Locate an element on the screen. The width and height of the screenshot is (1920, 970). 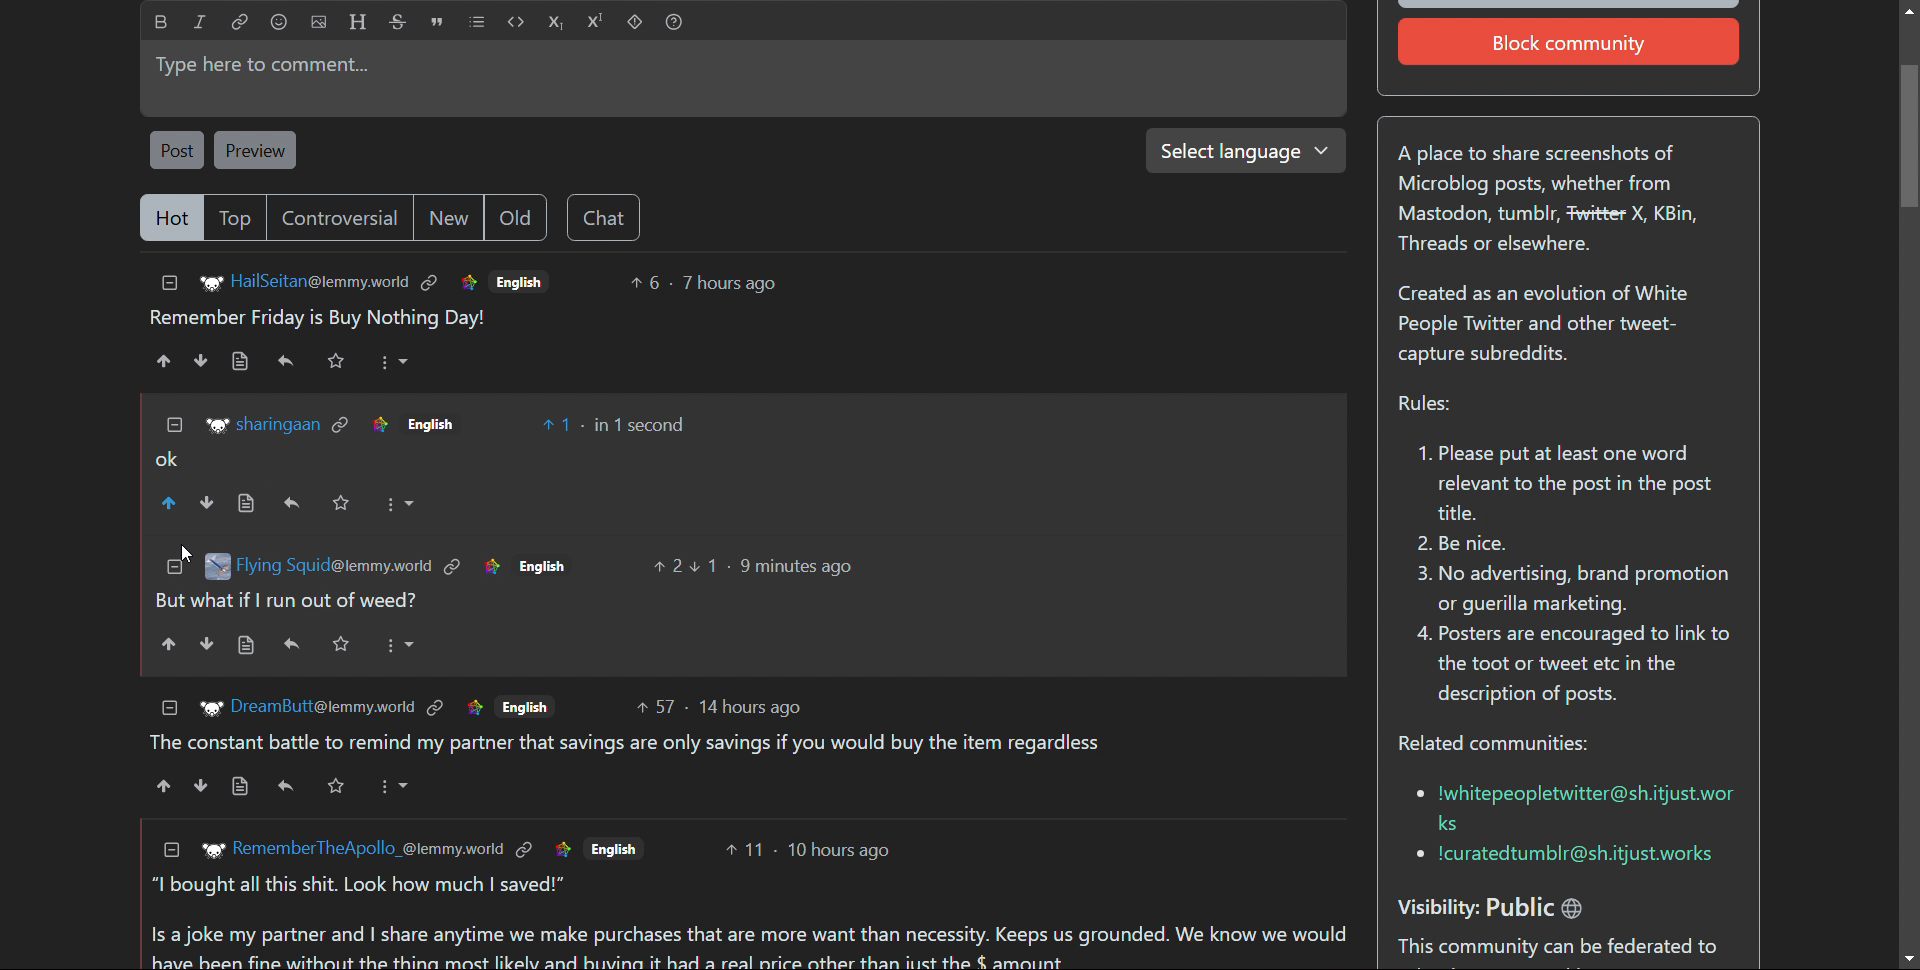
top is located at coordinates (238, 218).